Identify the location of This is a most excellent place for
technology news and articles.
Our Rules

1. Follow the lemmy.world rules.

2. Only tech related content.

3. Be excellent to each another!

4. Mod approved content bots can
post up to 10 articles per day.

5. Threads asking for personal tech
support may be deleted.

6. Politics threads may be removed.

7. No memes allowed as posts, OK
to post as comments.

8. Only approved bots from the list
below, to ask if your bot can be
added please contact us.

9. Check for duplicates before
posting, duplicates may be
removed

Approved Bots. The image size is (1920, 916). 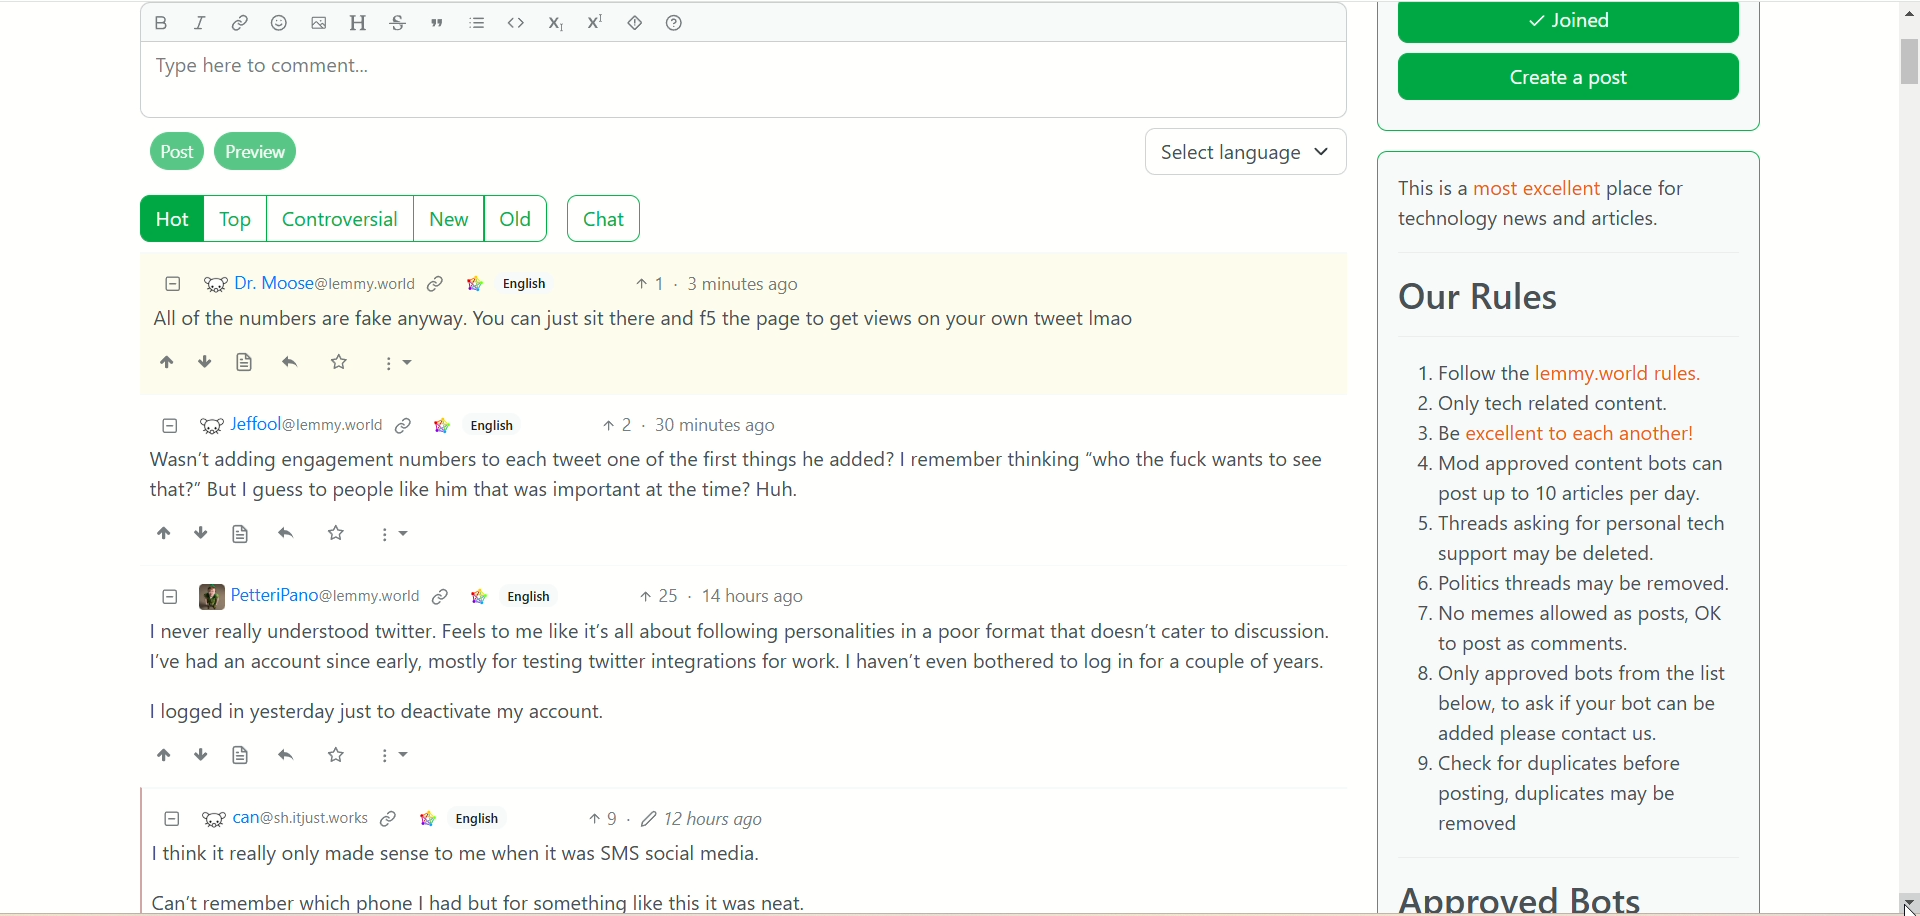
(1569, 539).